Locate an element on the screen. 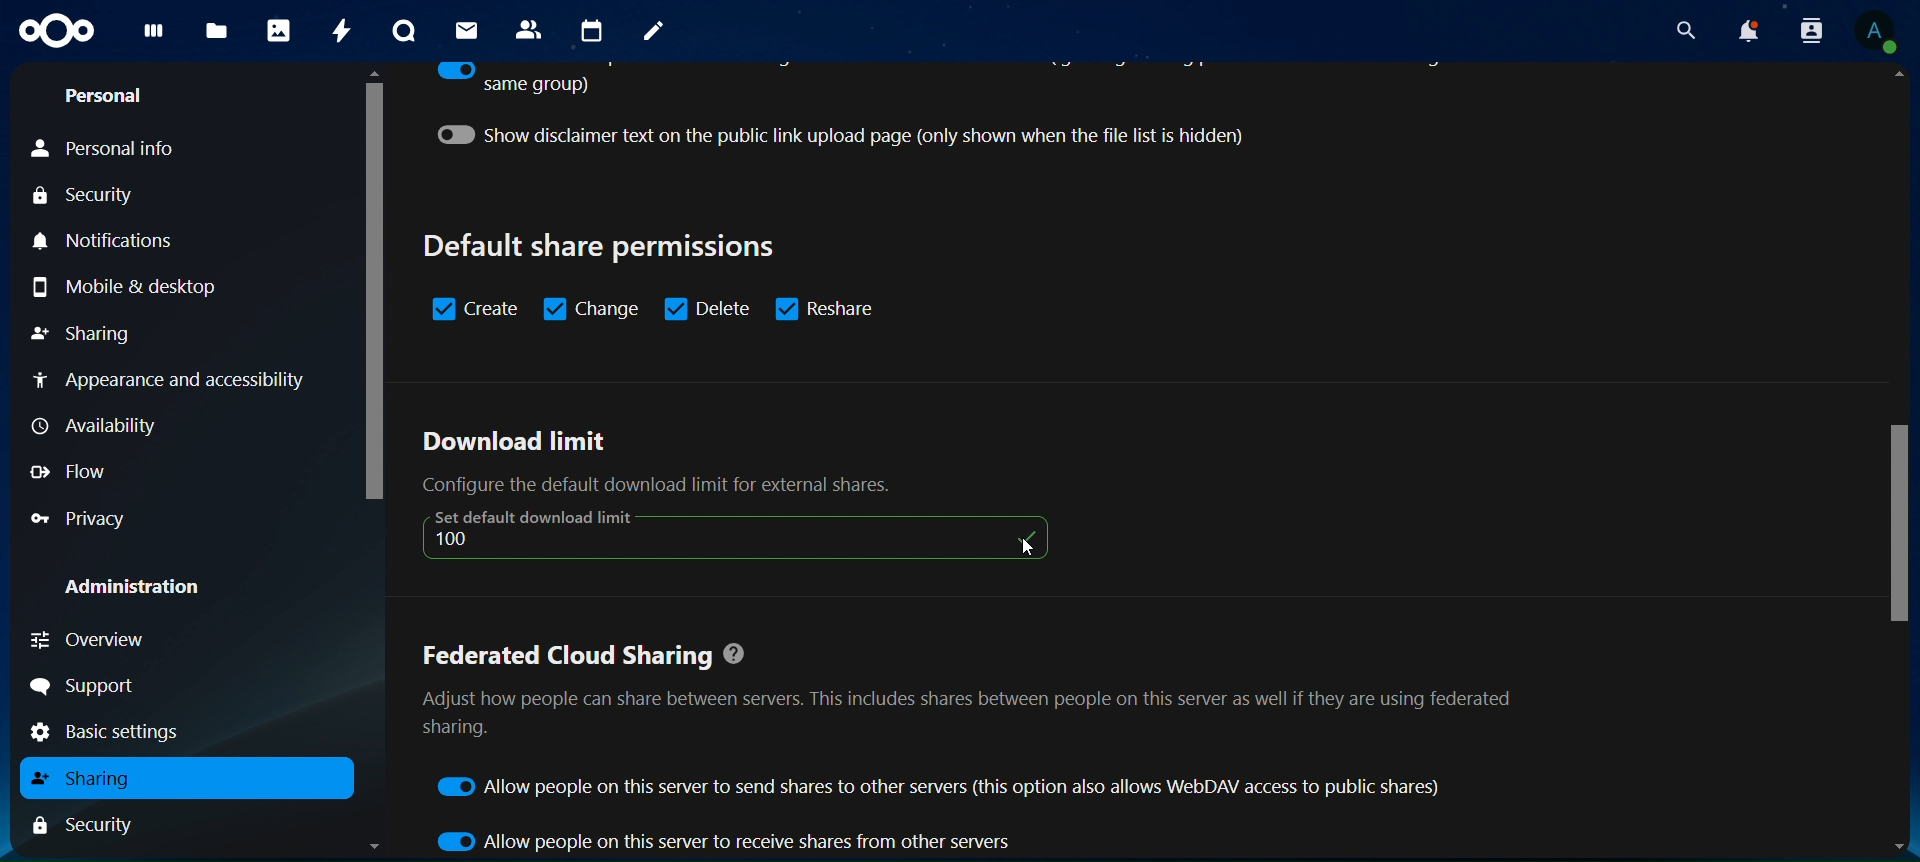  calendar is located at coordinates (592, 31).